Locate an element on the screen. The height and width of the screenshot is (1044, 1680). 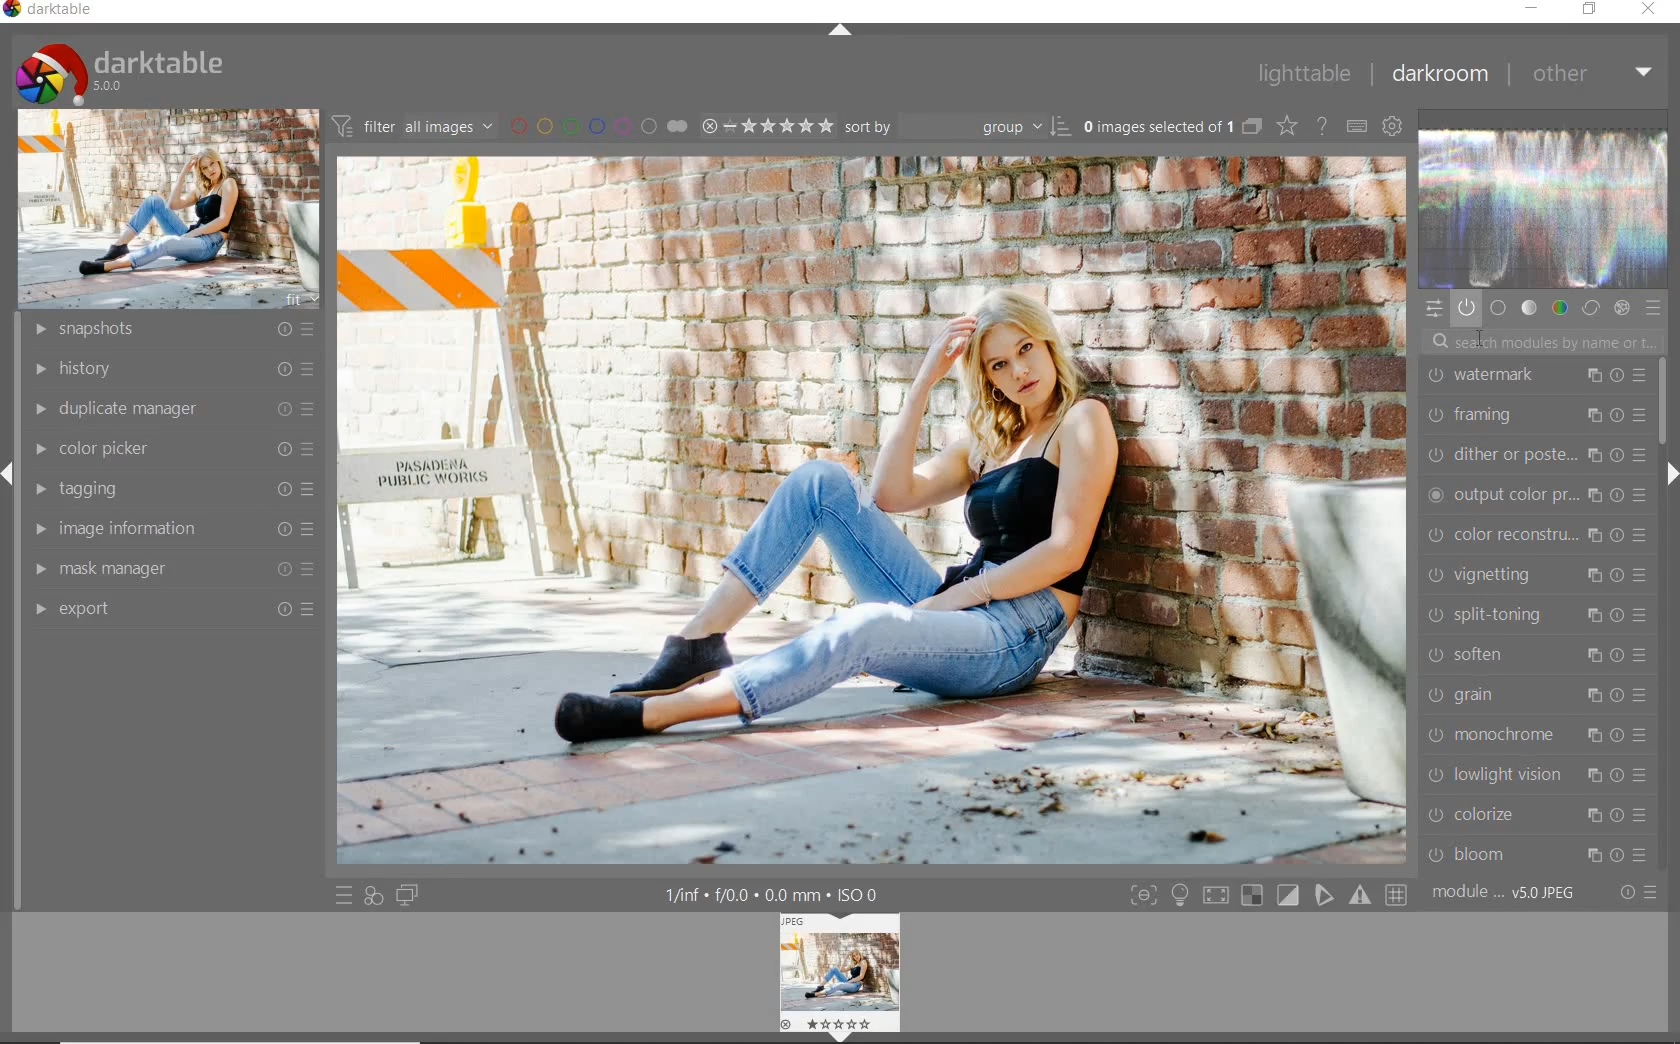
history is located at coordinates (171, 370).